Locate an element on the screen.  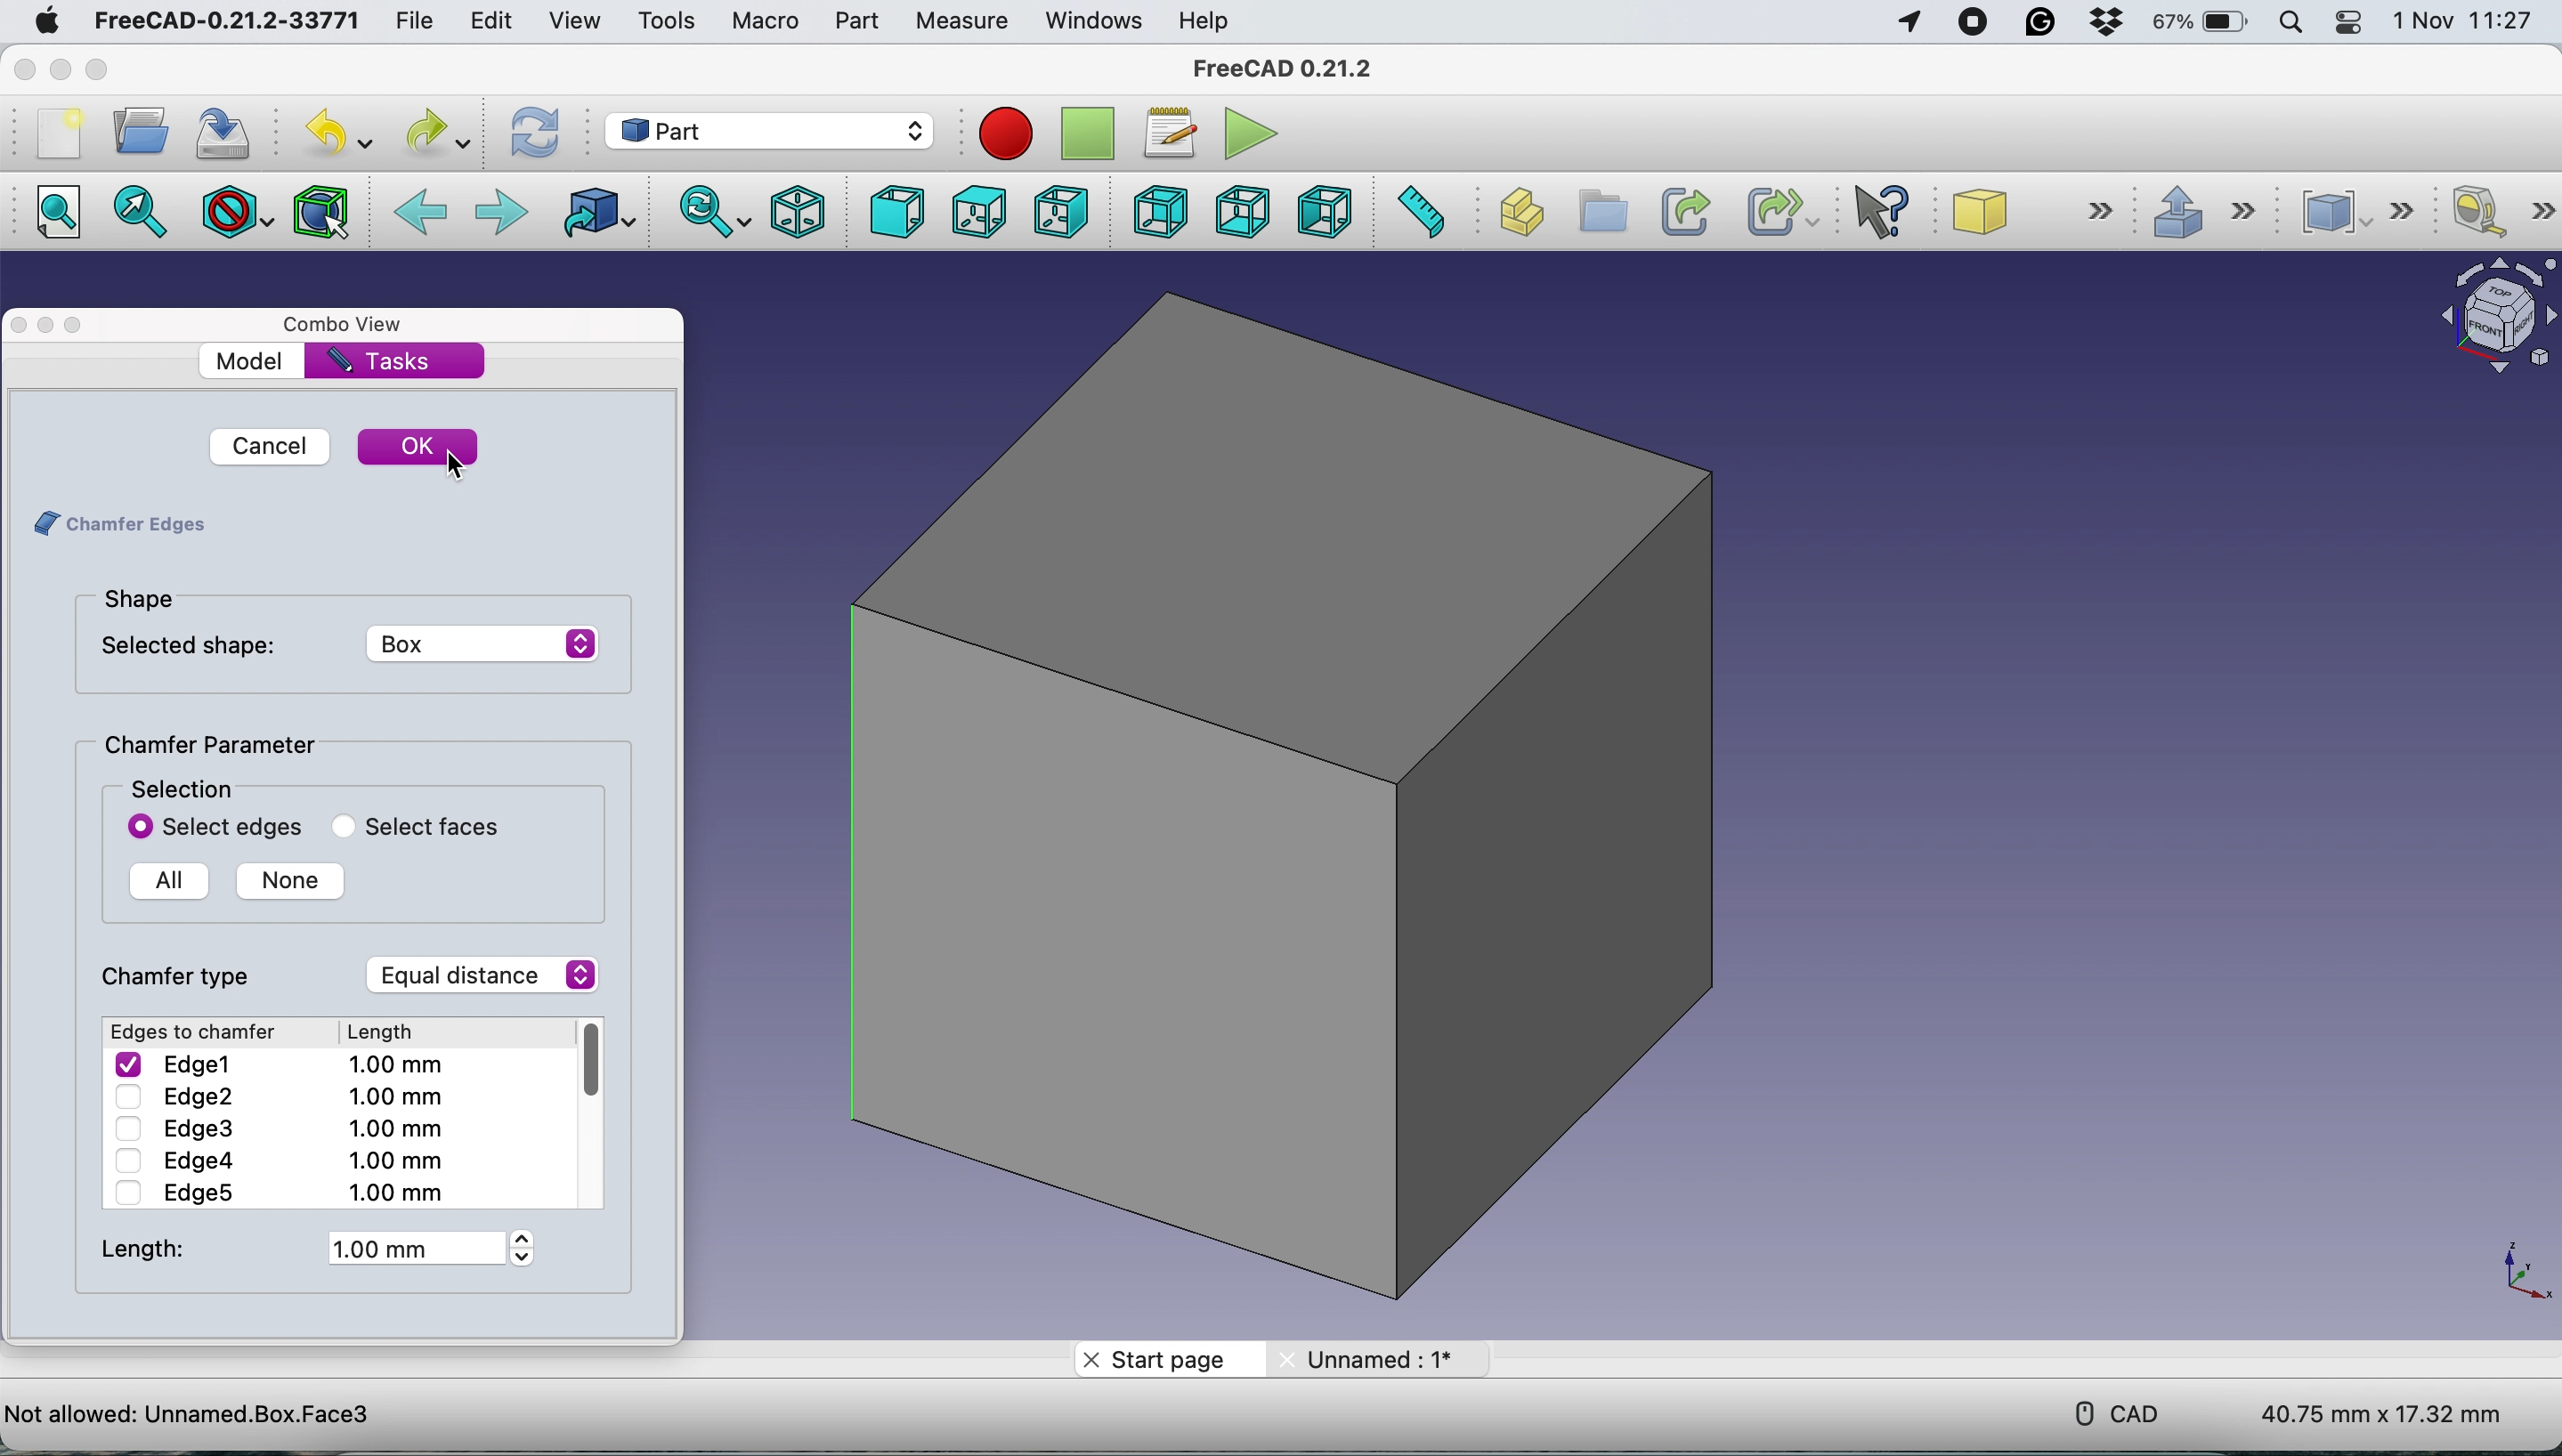
save is located at coordinates (234, 138).